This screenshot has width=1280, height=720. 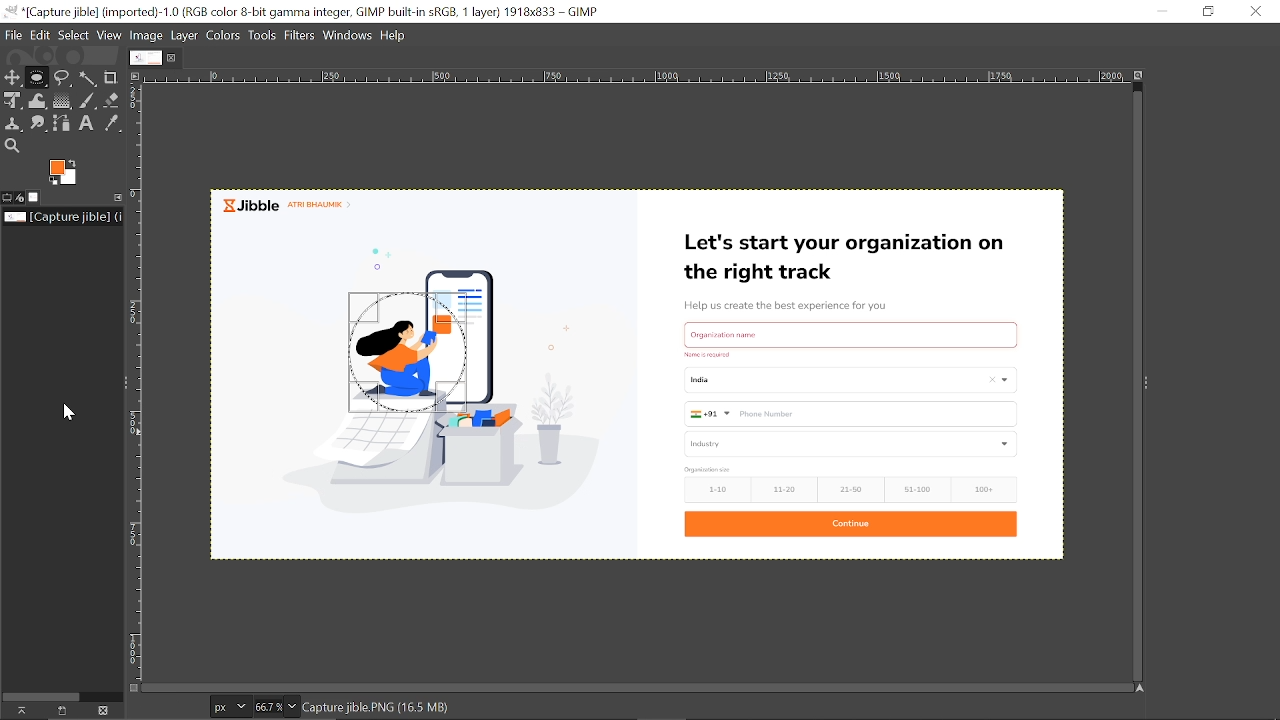 I want to click on Device status, so click(x=21, y=197).